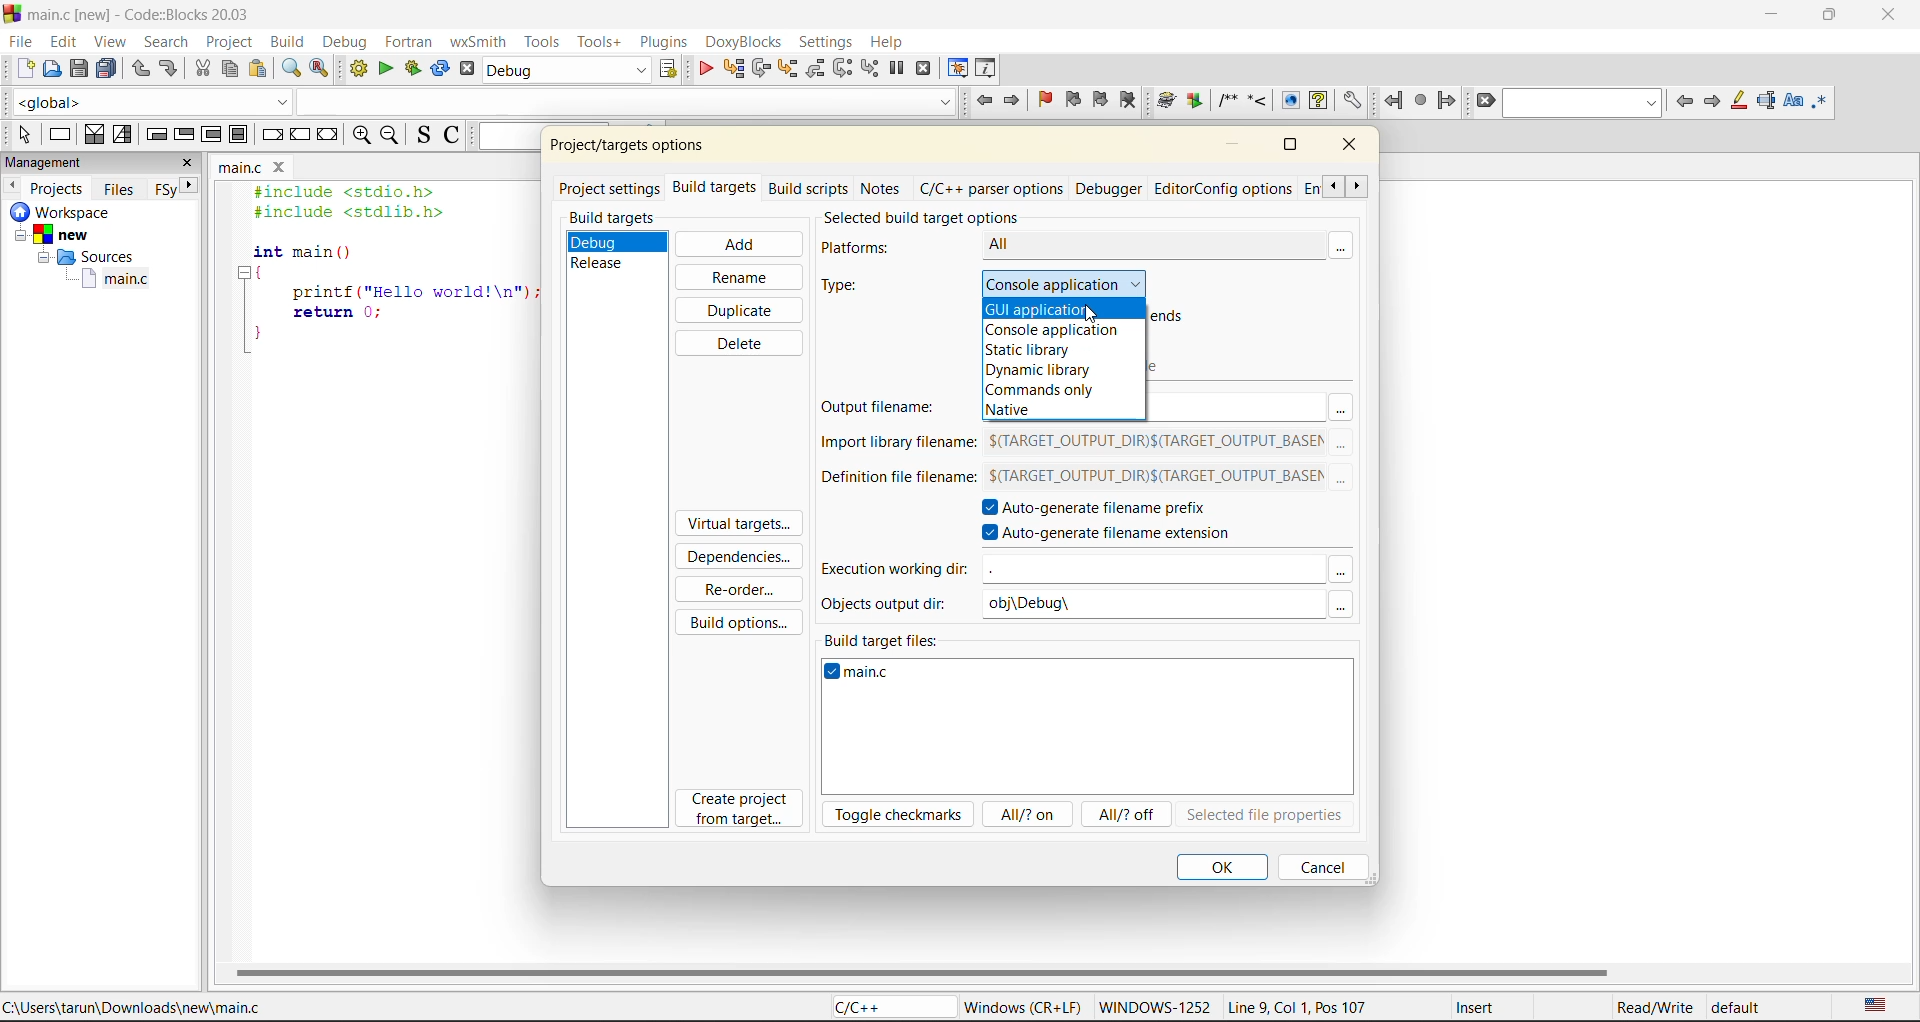 This screenshot has height=1022, width=1920. Describe the element at coordinates (891, 407) in the screenshot. I see `output filename` at that location.